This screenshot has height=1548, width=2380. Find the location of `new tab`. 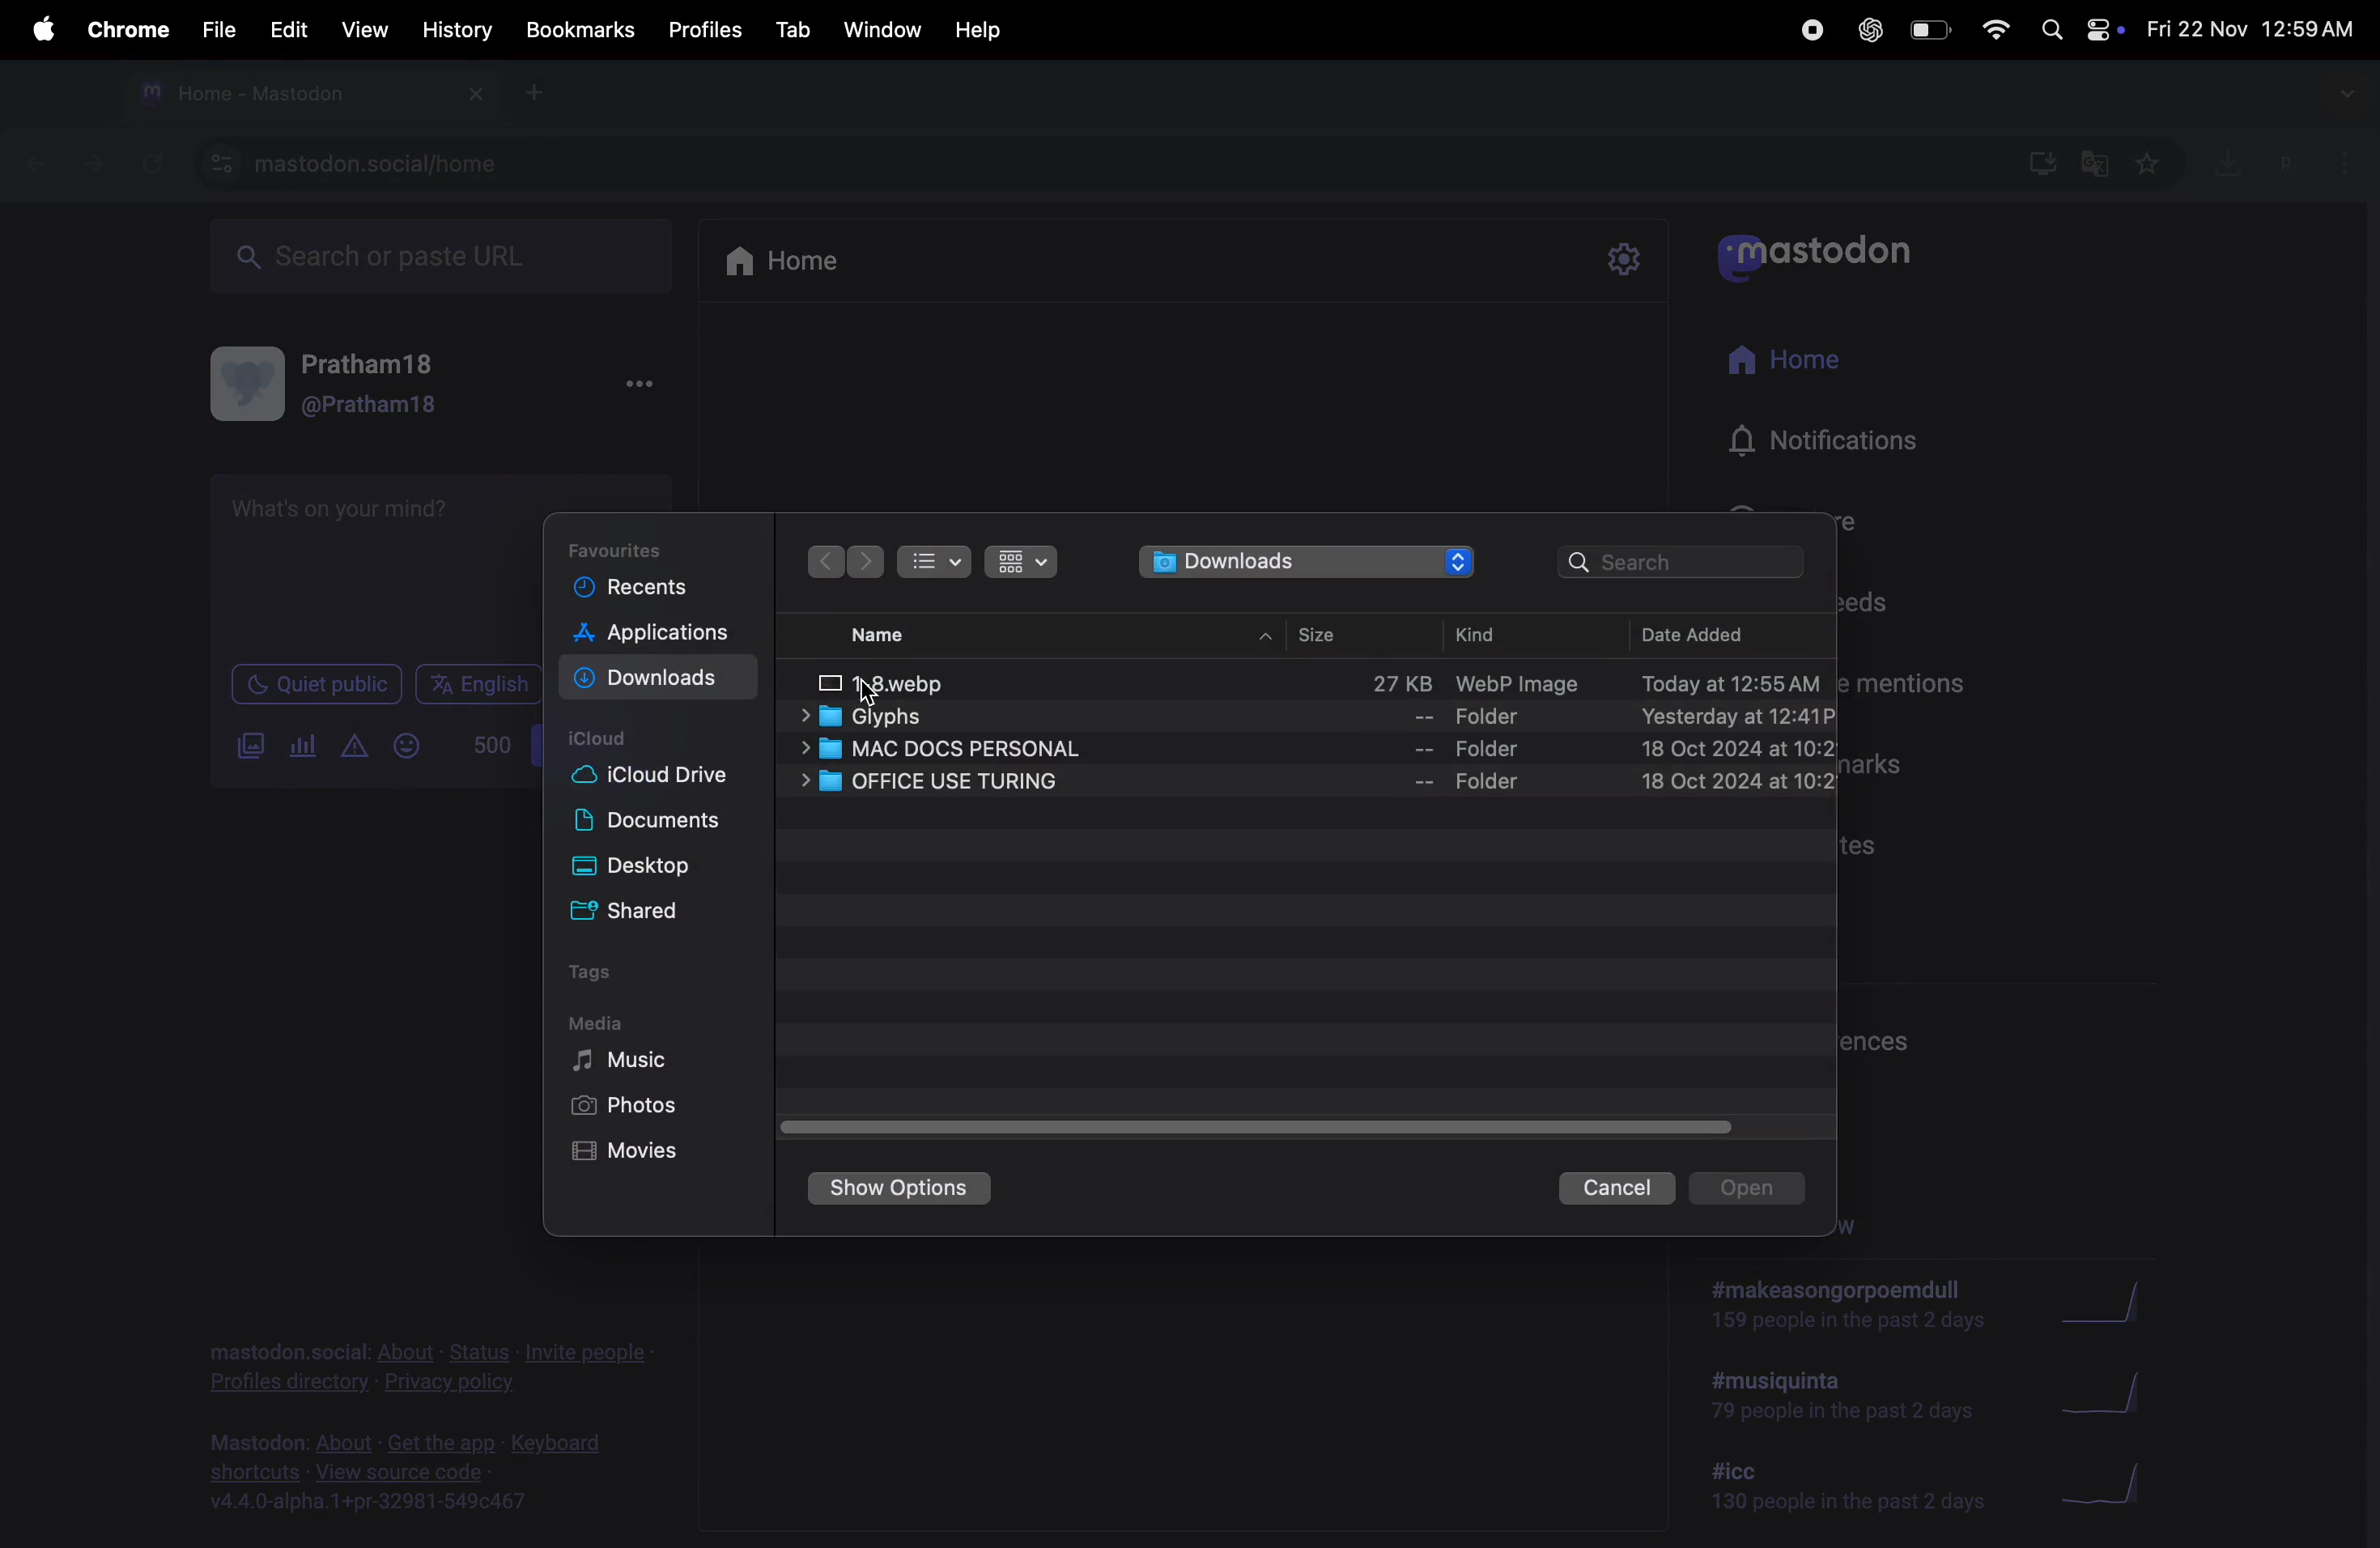

new tab is located at coordinates (532, 94).